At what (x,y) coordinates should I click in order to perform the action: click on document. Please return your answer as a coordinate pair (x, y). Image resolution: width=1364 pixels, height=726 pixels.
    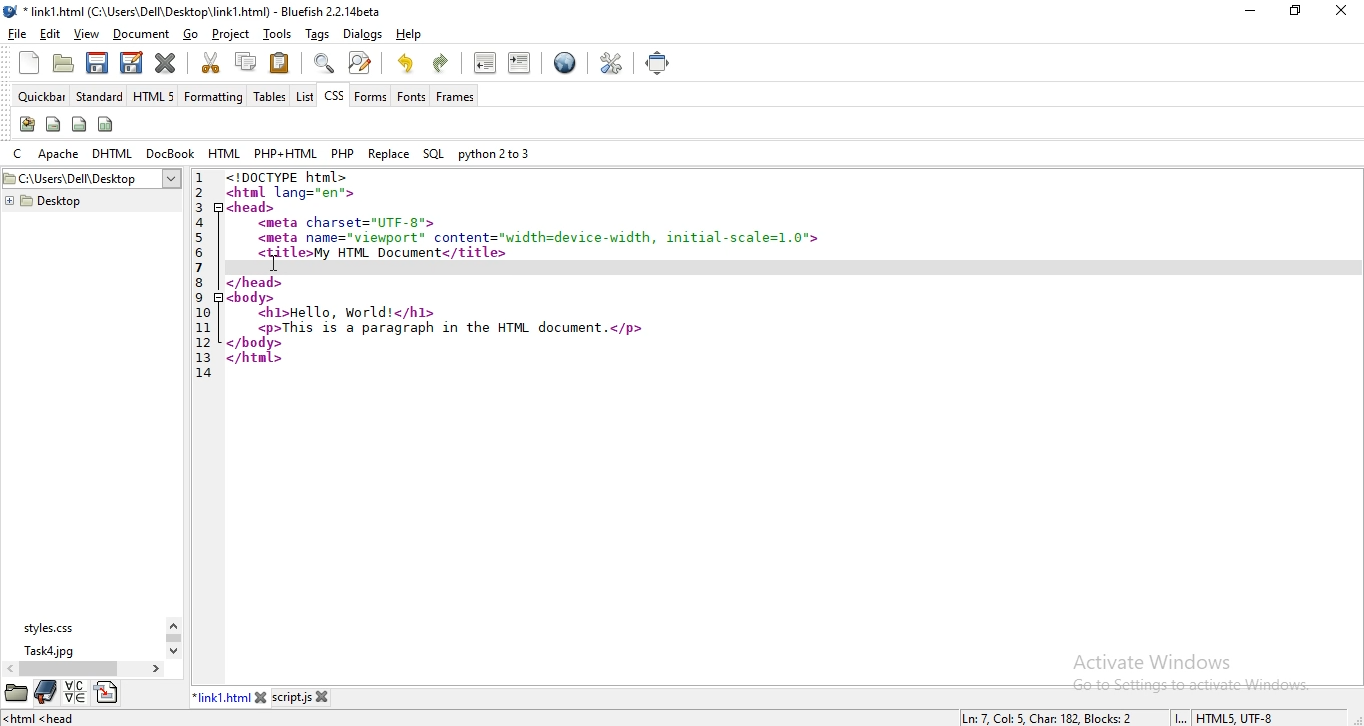
    Looking at the image, I should click on (141, 32).